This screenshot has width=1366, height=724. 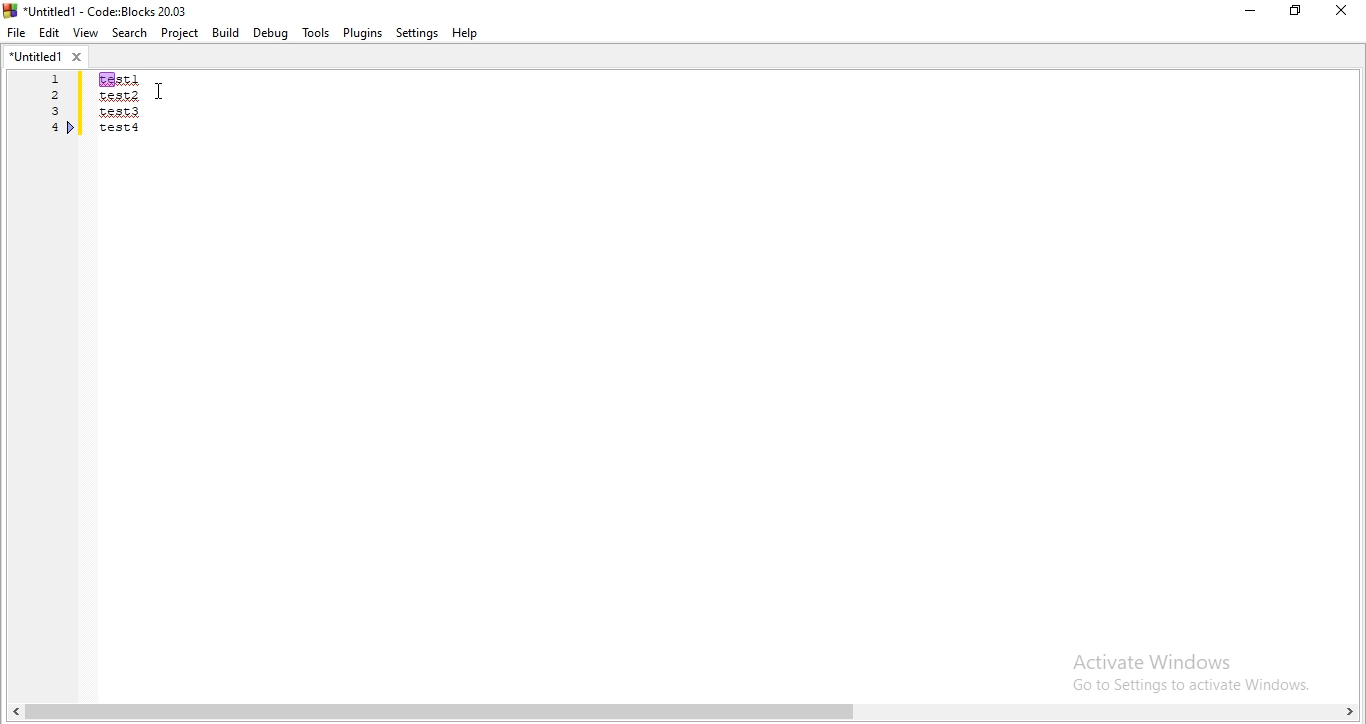 I want to click on test1/test2/test3/test4 , so click(x=118, y=107).